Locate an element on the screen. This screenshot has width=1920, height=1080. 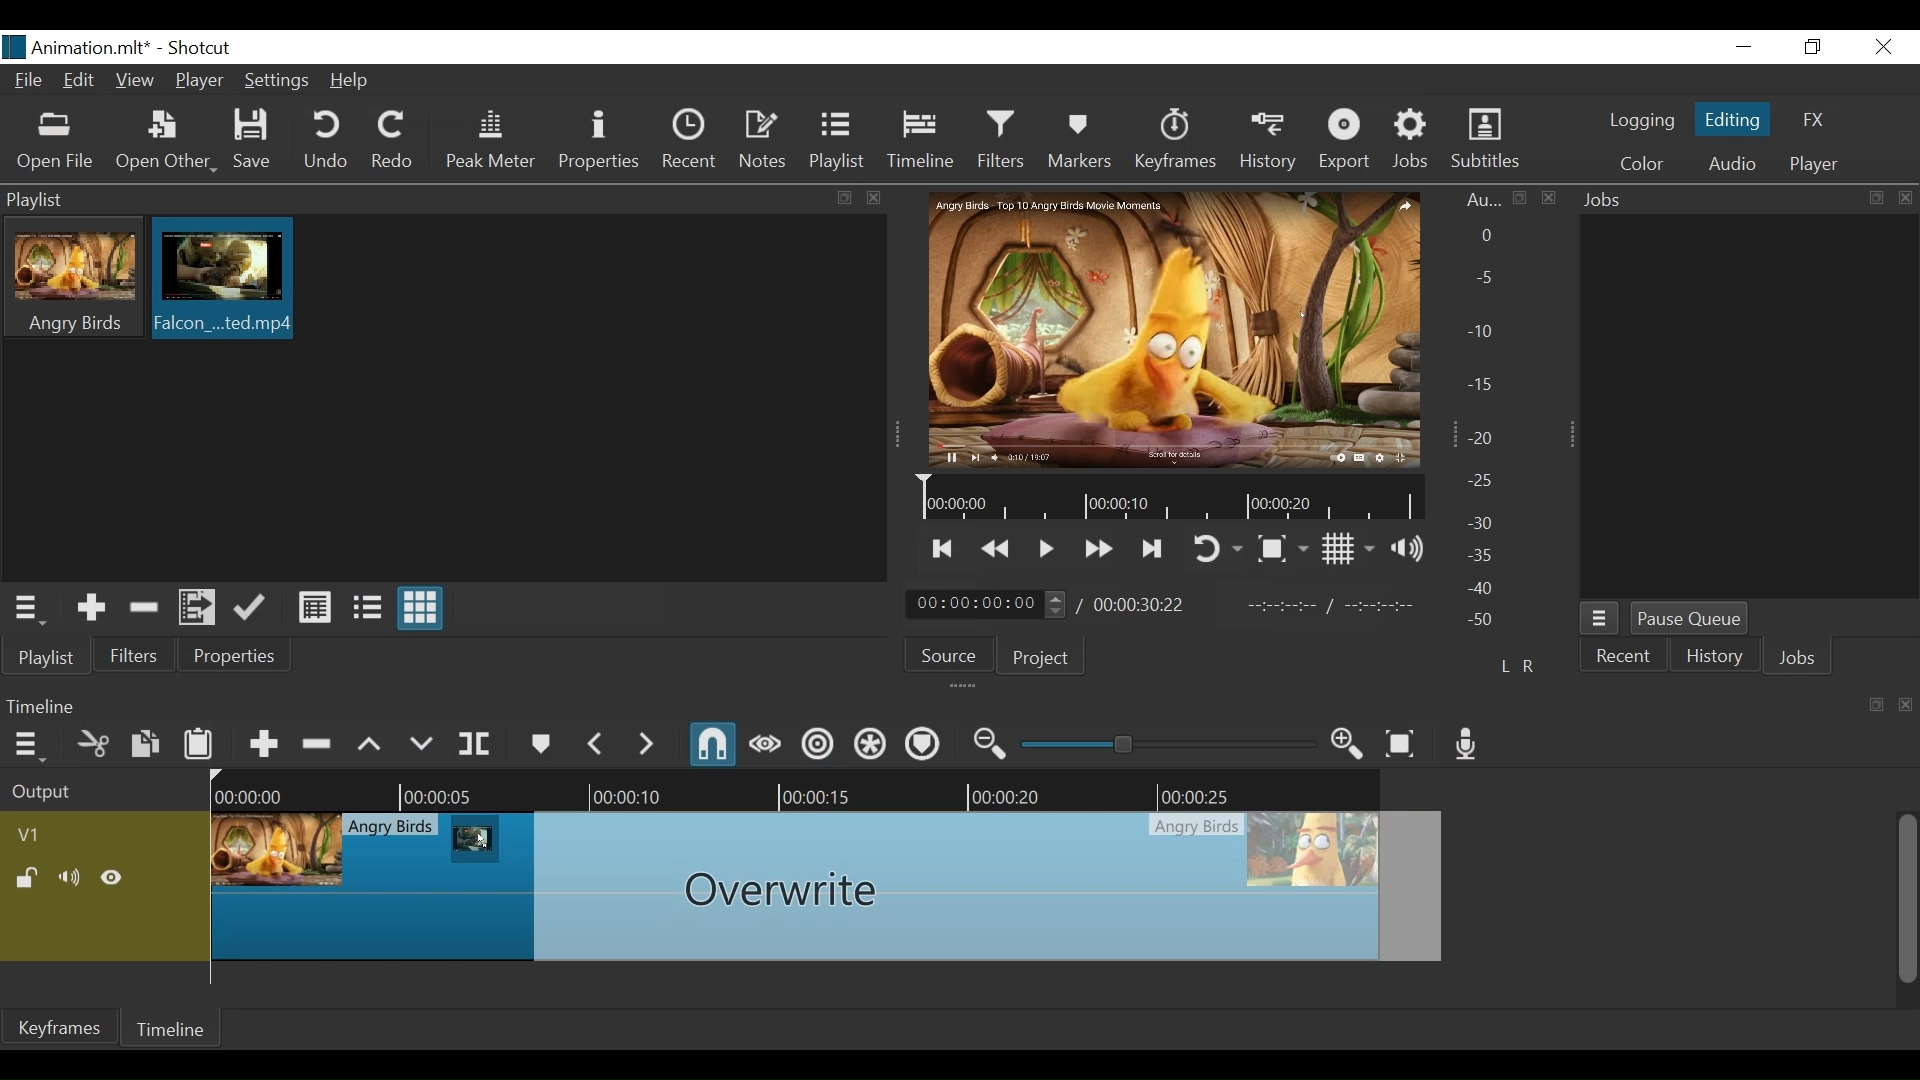
Zoom timeline out is located at coordinates (991, 744).